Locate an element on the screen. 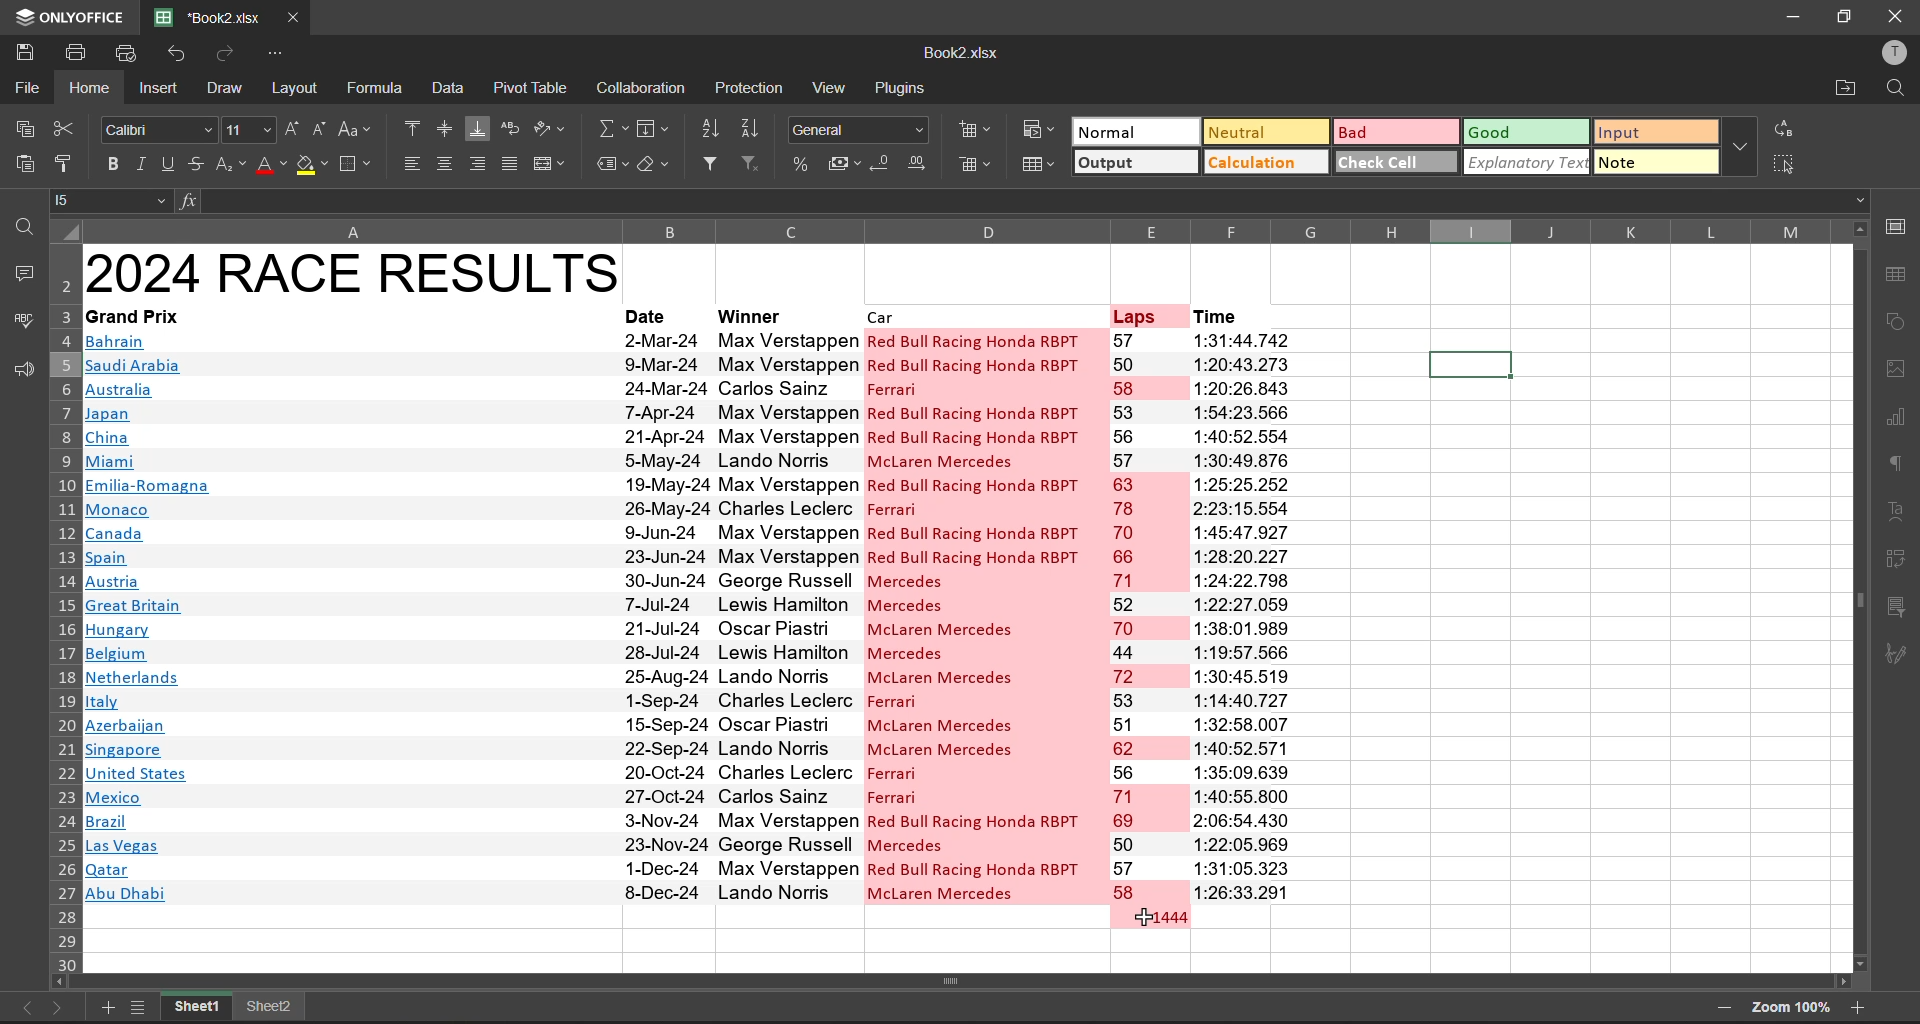 Image resolution: width=1920 pixels, height=1024 pixels. merge and center is located at coordinates (552, 165).